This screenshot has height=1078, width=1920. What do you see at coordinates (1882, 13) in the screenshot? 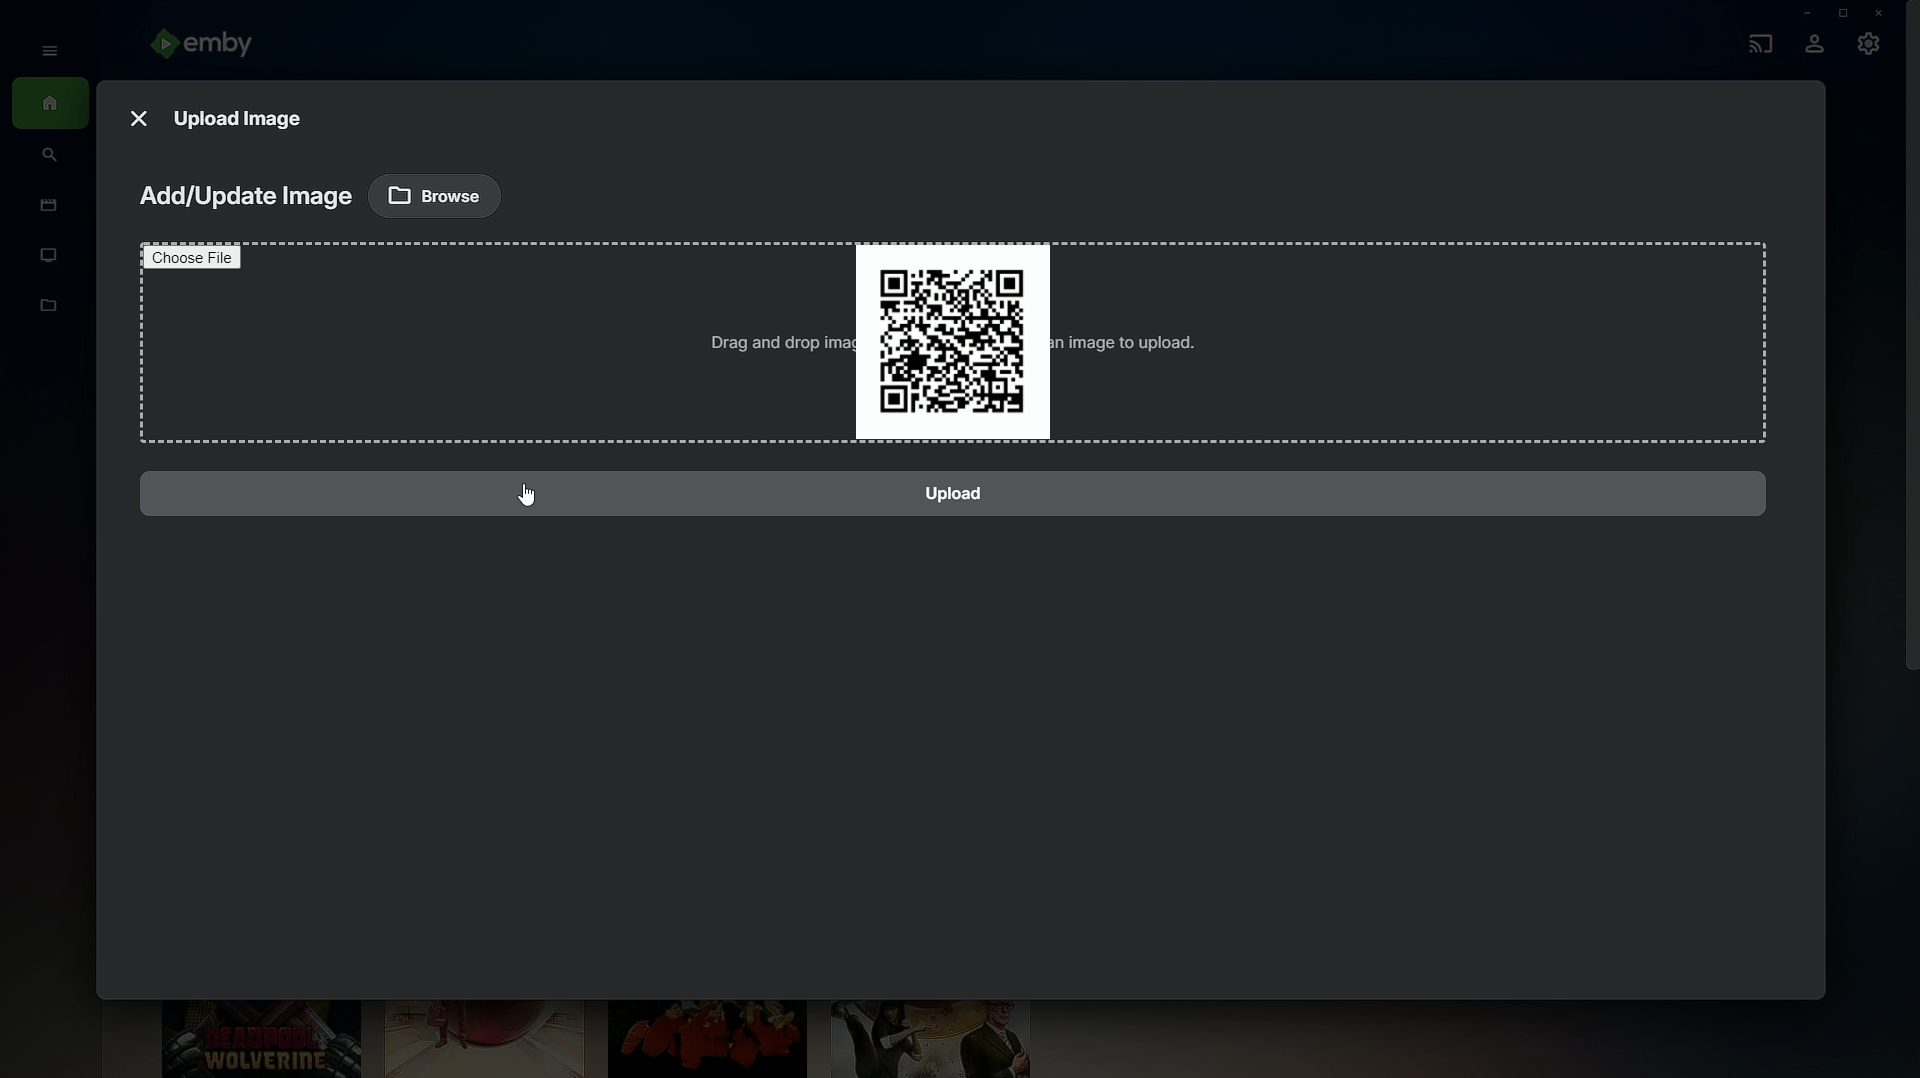
I see `Close` at bounding box center [1882, 13].